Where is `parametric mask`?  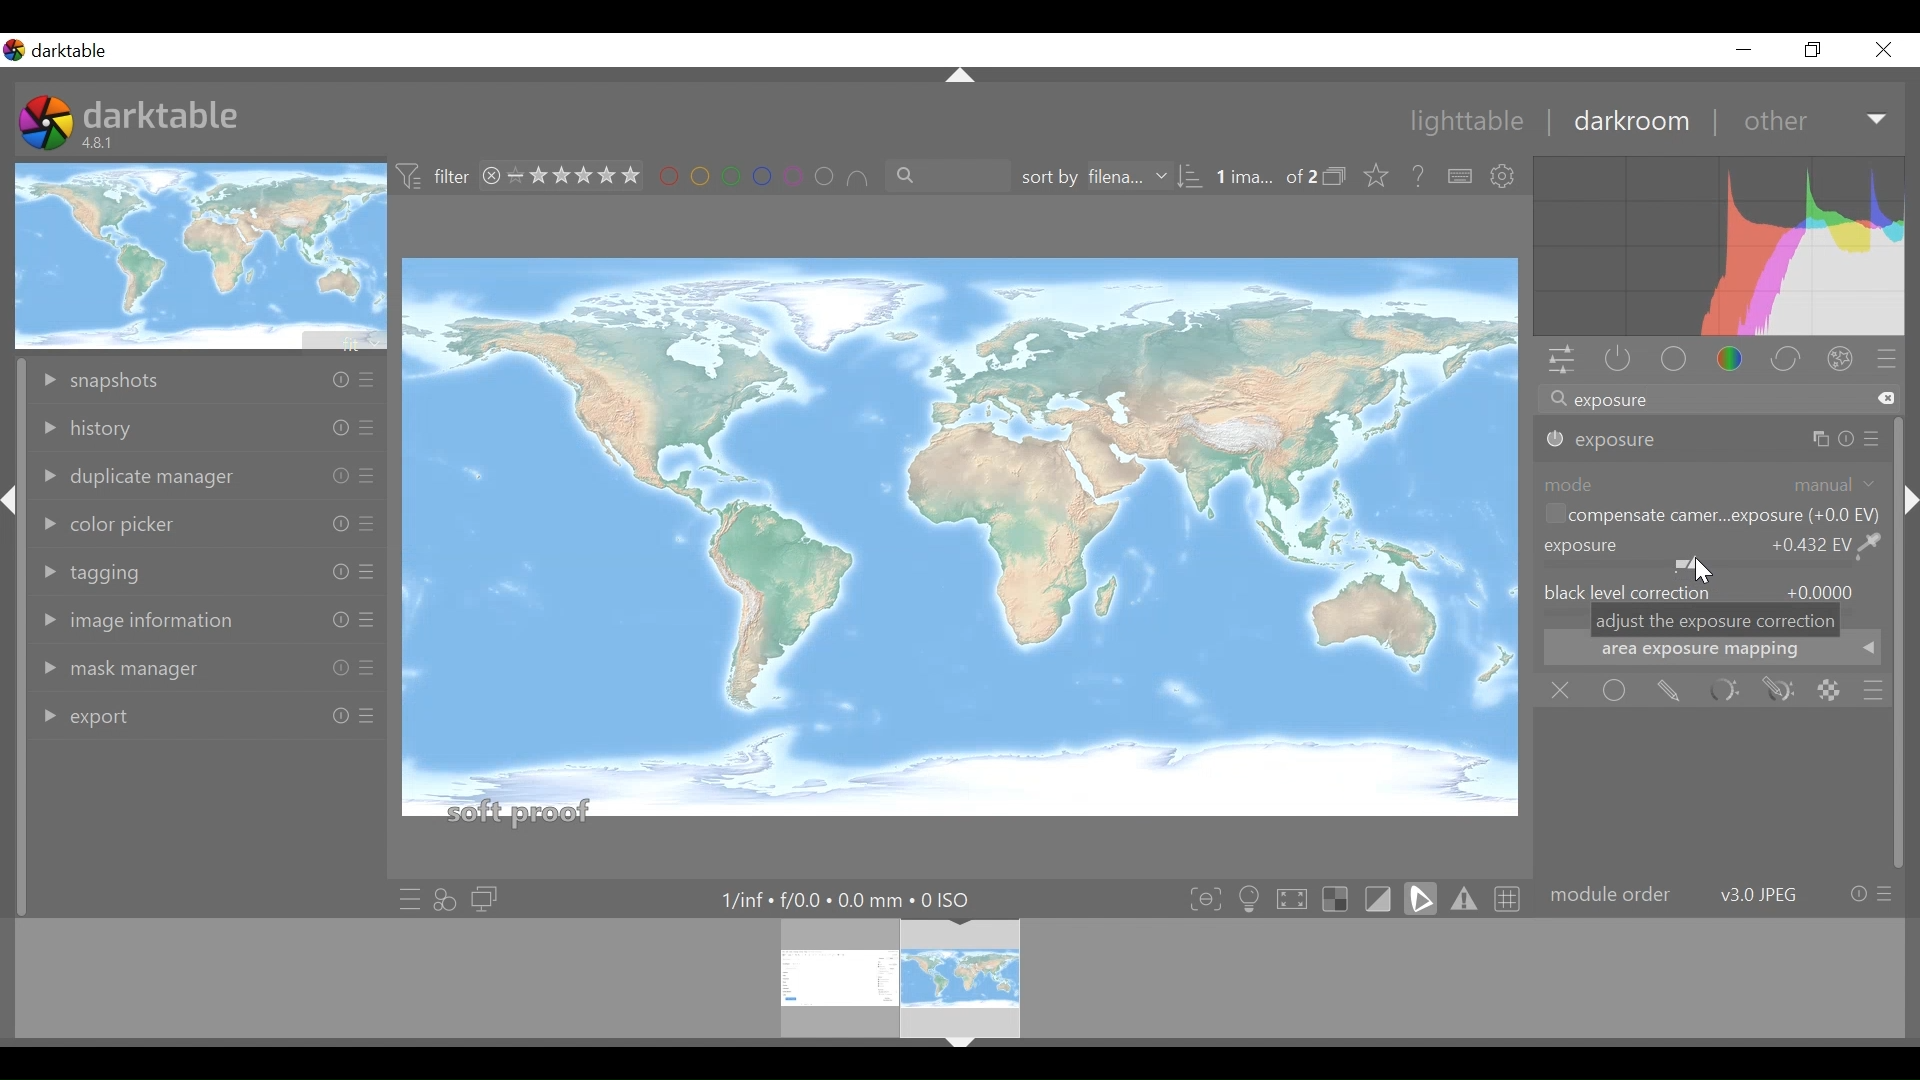
parametric mask is located at coordinates (1723, 691).